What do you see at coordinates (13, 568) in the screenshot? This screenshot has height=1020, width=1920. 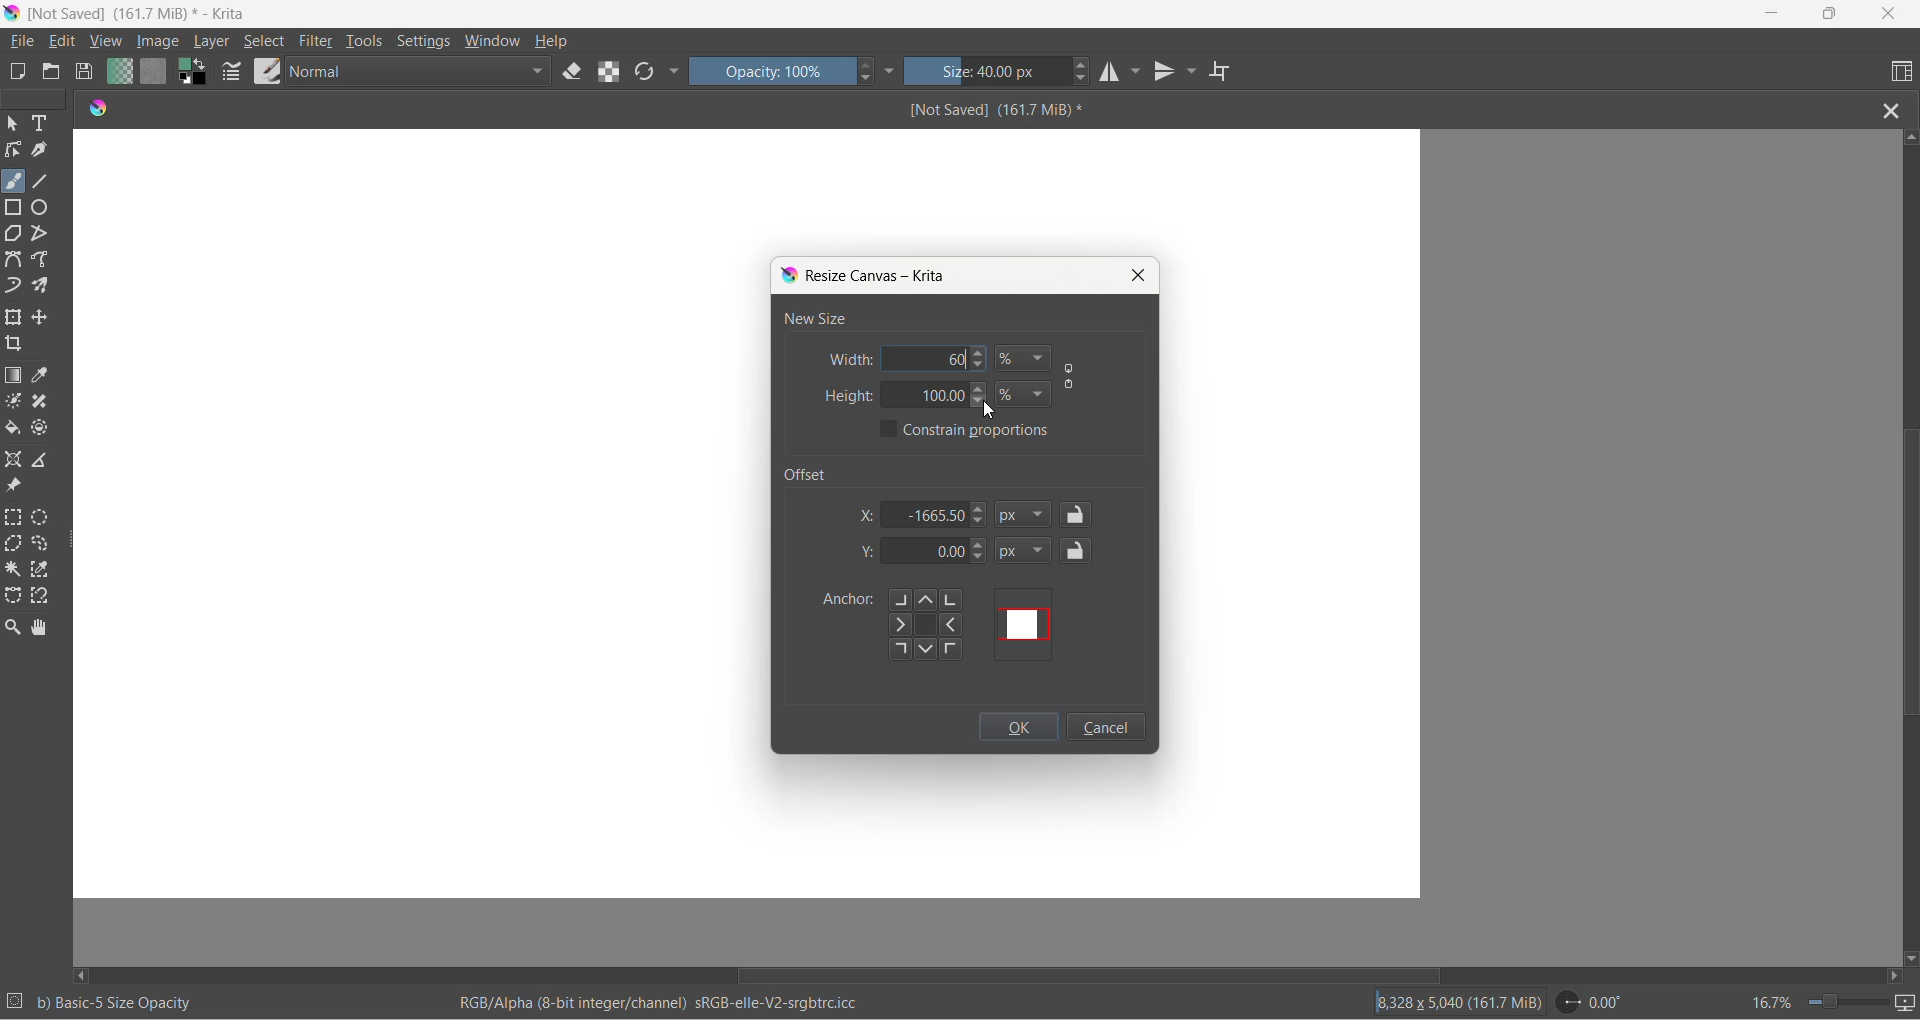 I see `contiguous selection tool` at bounding box center [13, 568].